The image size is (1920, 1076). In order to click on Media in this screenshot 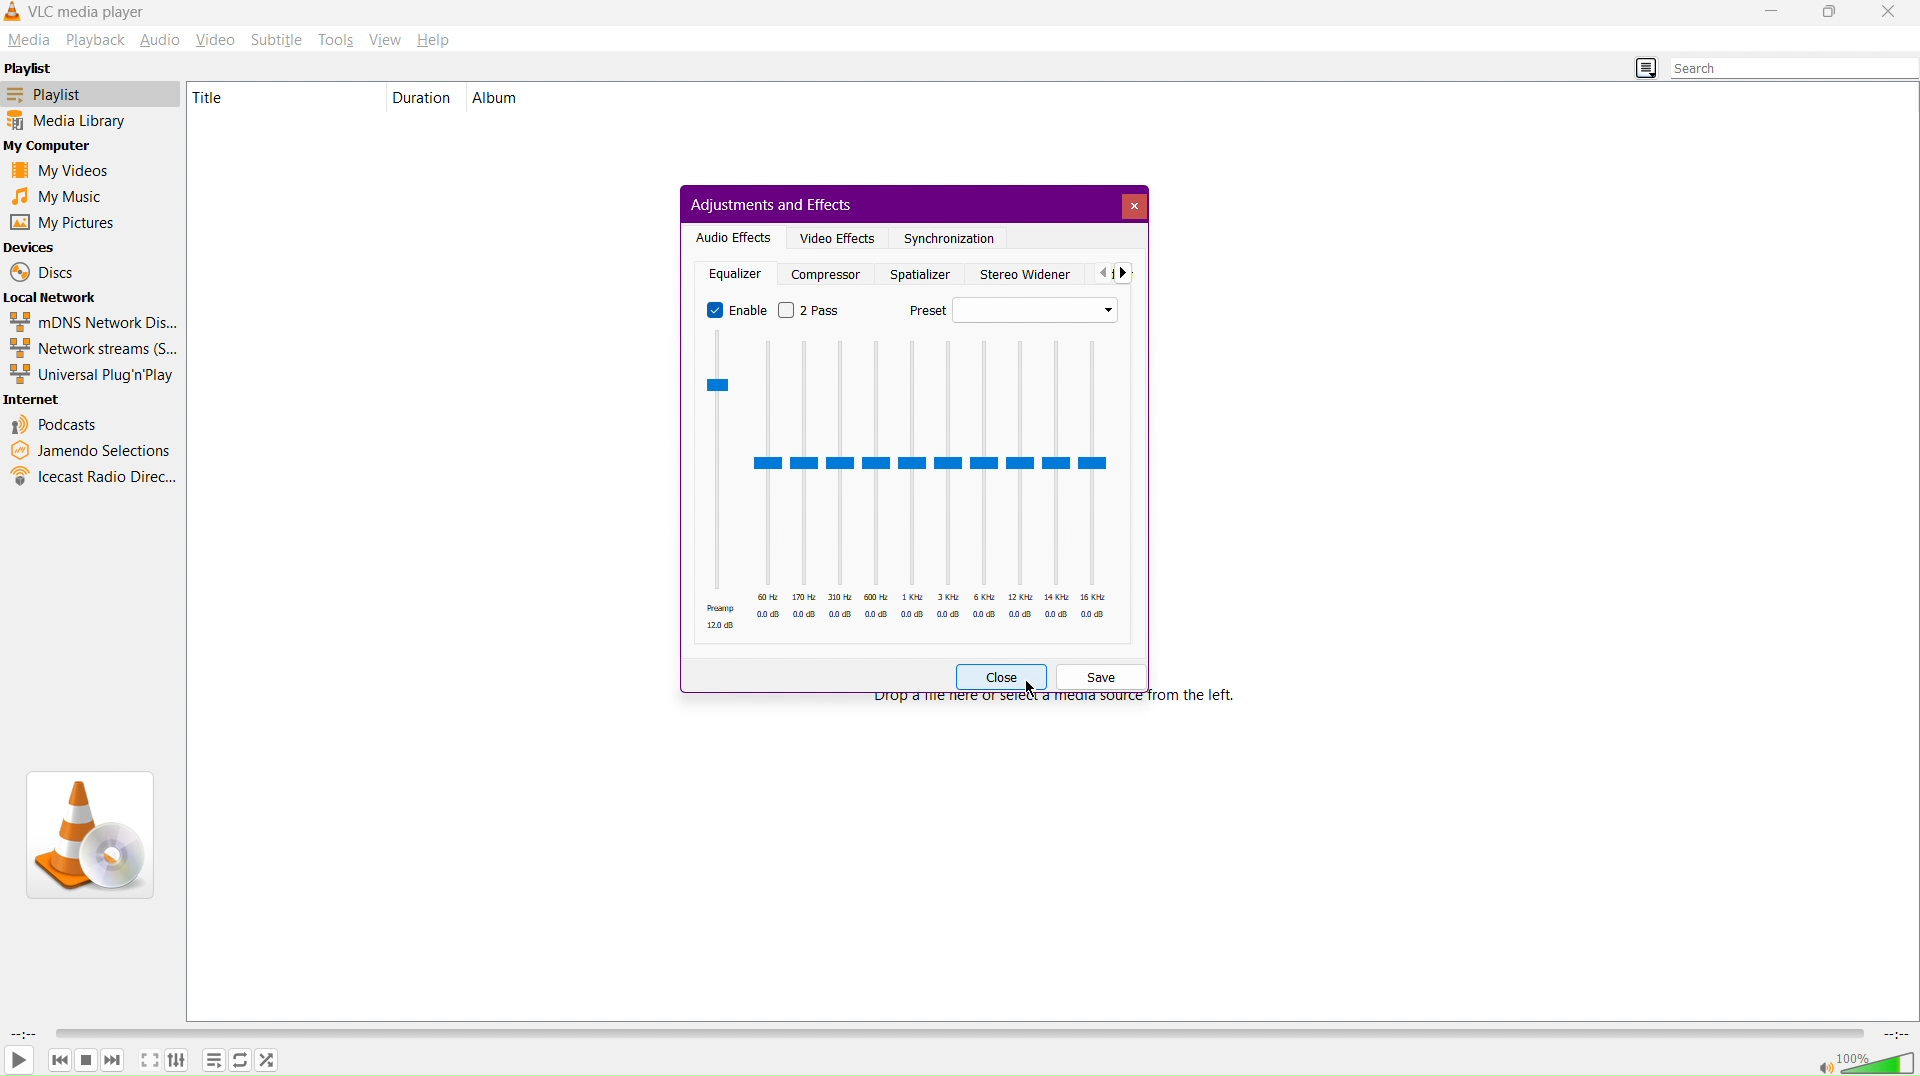, I will do `click(29, 41)`.